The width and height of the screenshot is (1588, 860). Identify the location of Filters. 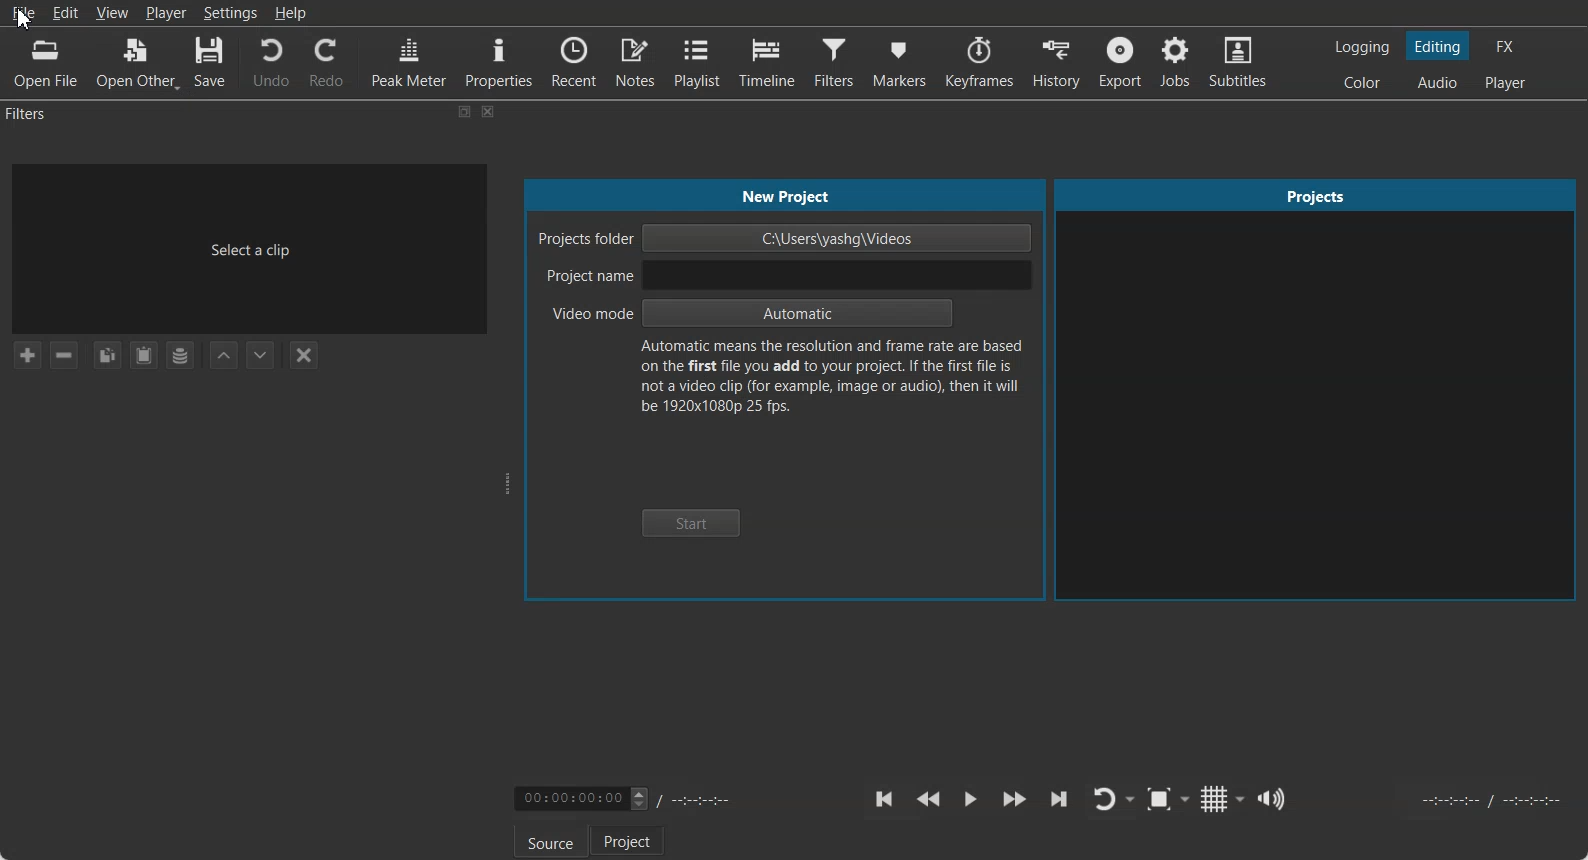
(46, 112).